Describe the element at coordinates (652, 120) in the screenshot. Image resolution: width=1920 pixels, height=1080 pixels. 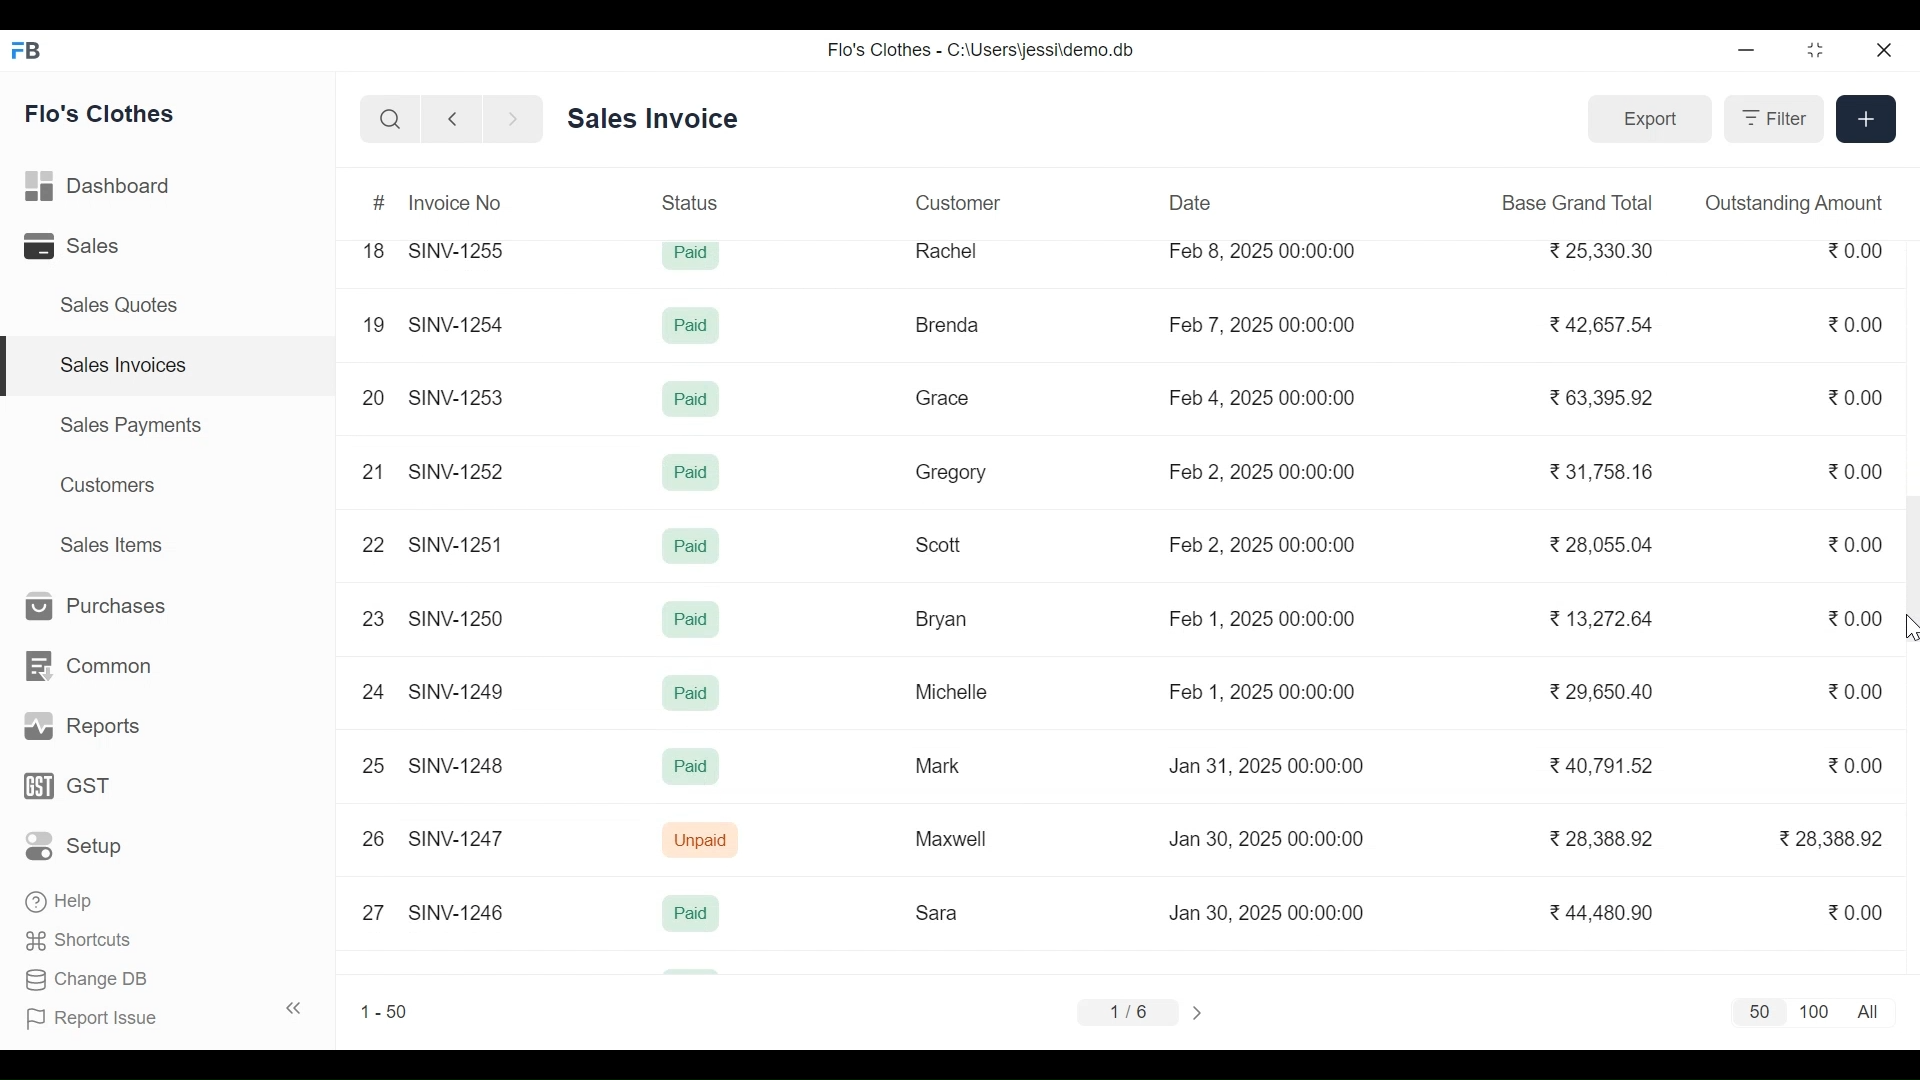
I see `Sales Invoice` at that location.